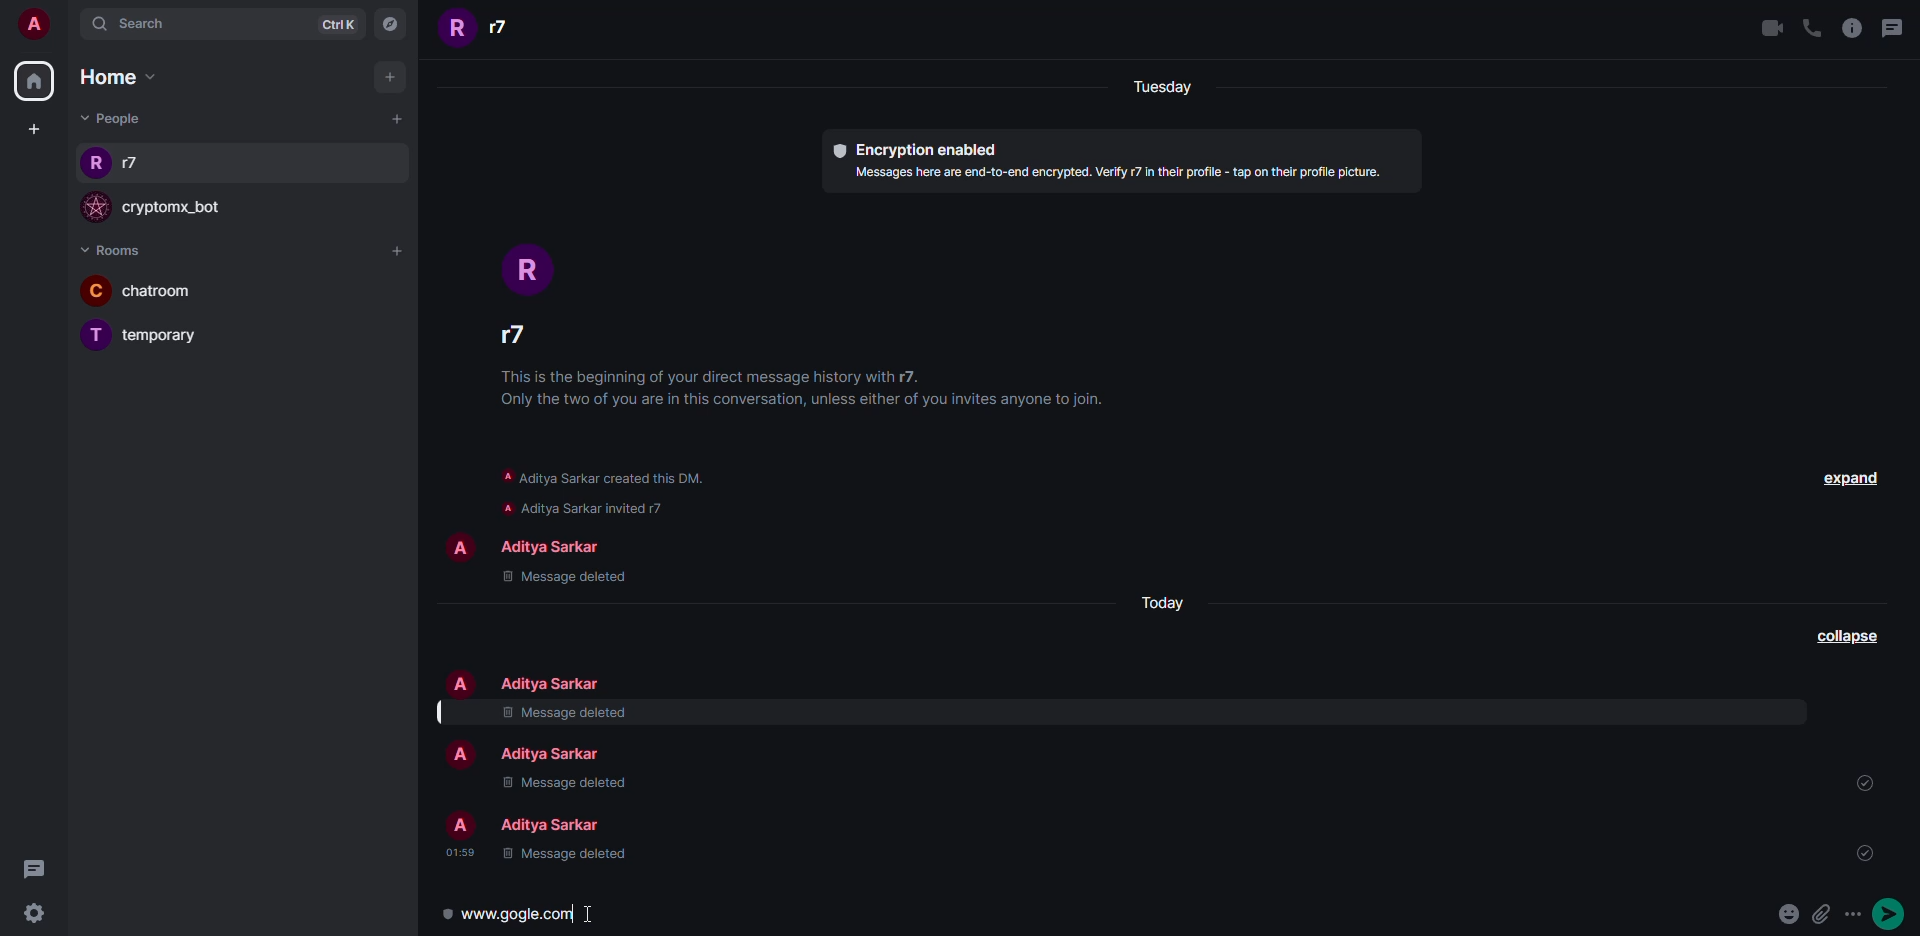 Image resolution: width=1920 pixels, height=936 pixels. What do you see at coordinates (1854, 914) in the screenshot?
I see `more` at bounding box center [1854, 914].